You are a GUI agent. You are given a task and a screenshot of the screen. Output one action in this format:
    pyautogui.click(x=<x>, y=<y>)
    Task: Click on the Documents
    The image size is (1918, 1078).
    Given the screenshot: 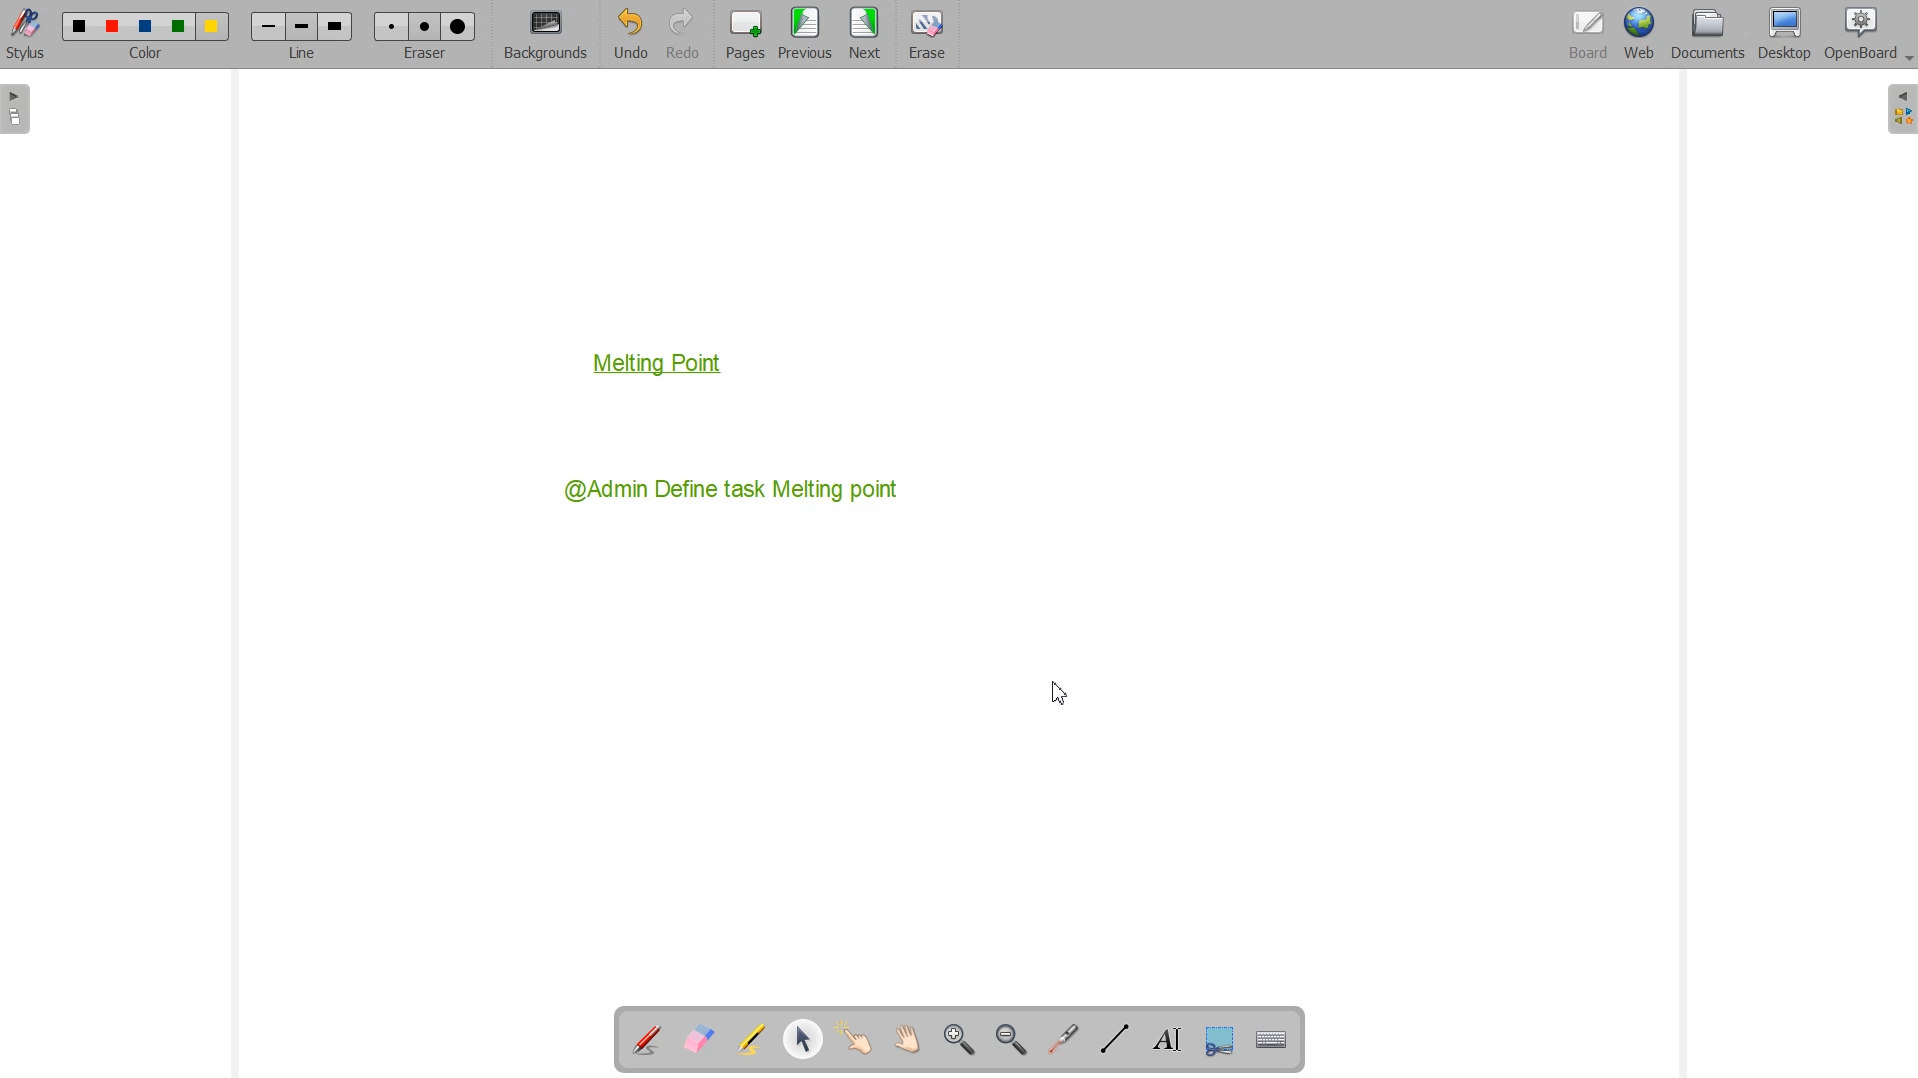 What is the action you would take?
    pyautogui.click(x=1707, y=35)
    